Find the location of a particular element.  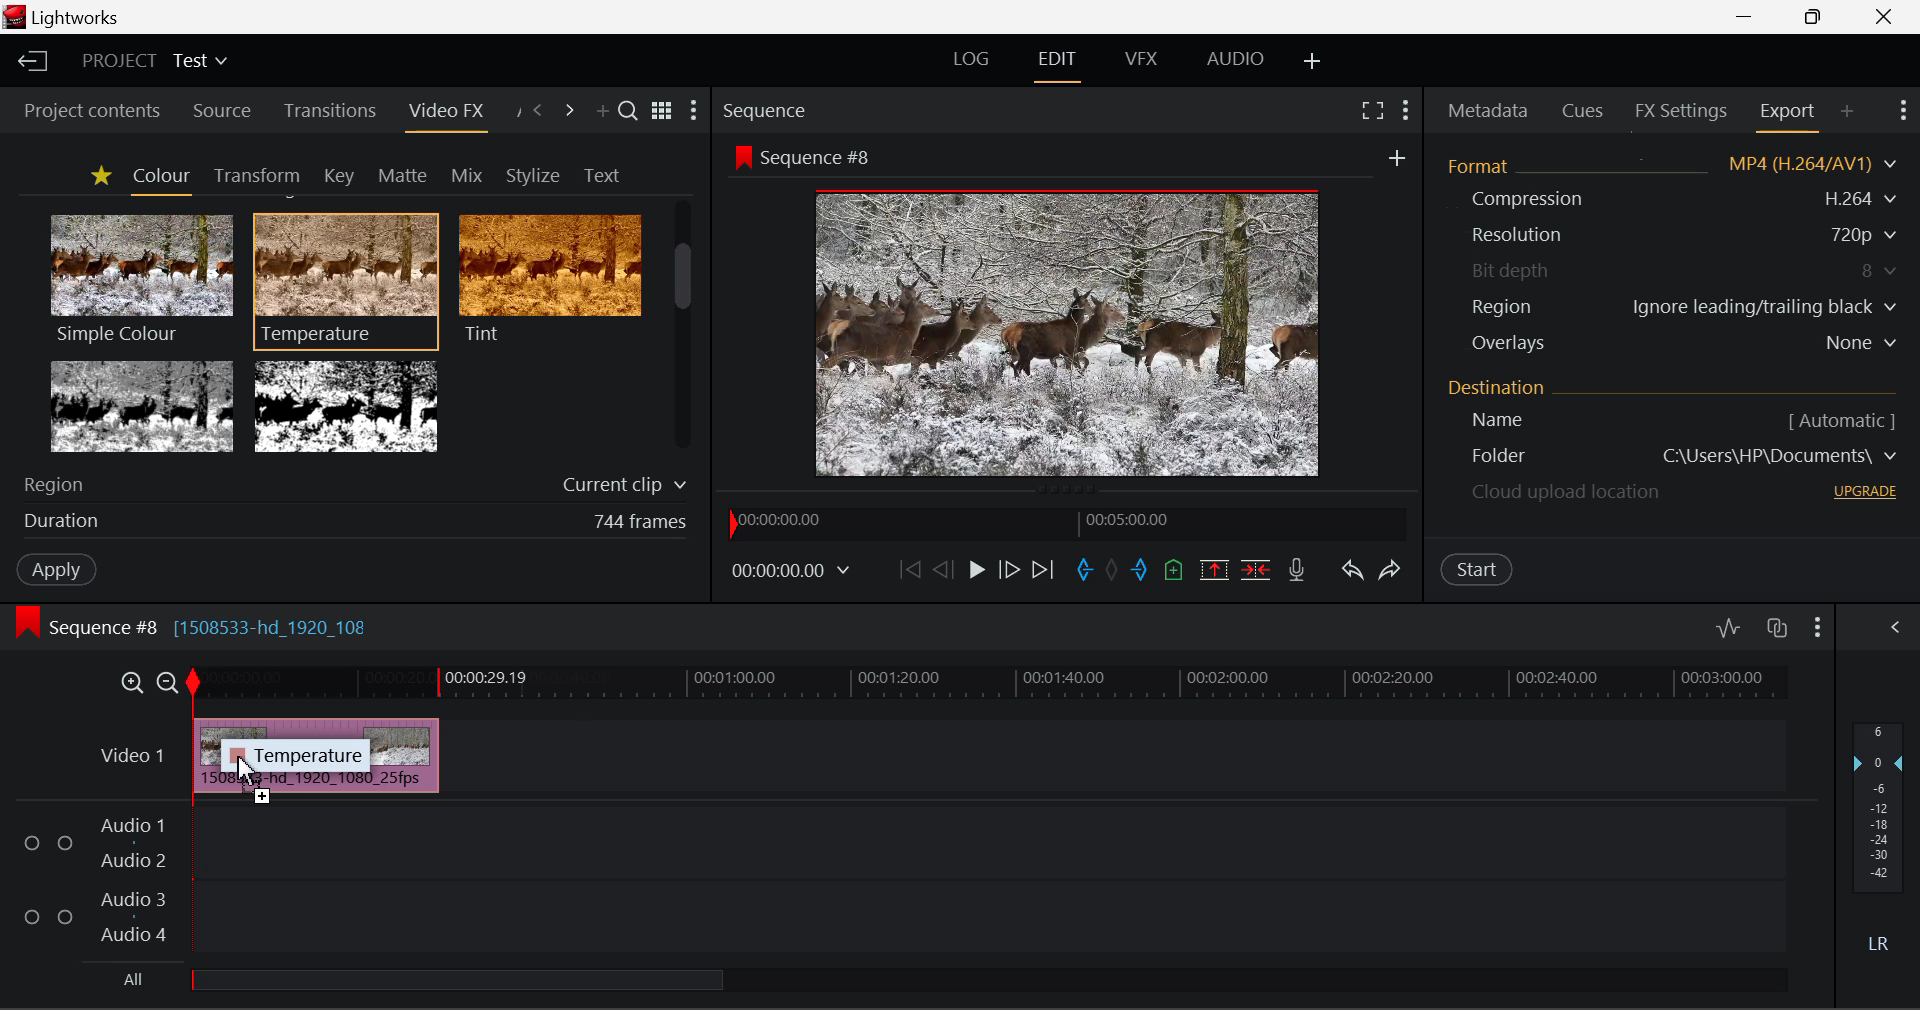

00:05:00.00 is located at coordinates (1131, 519).